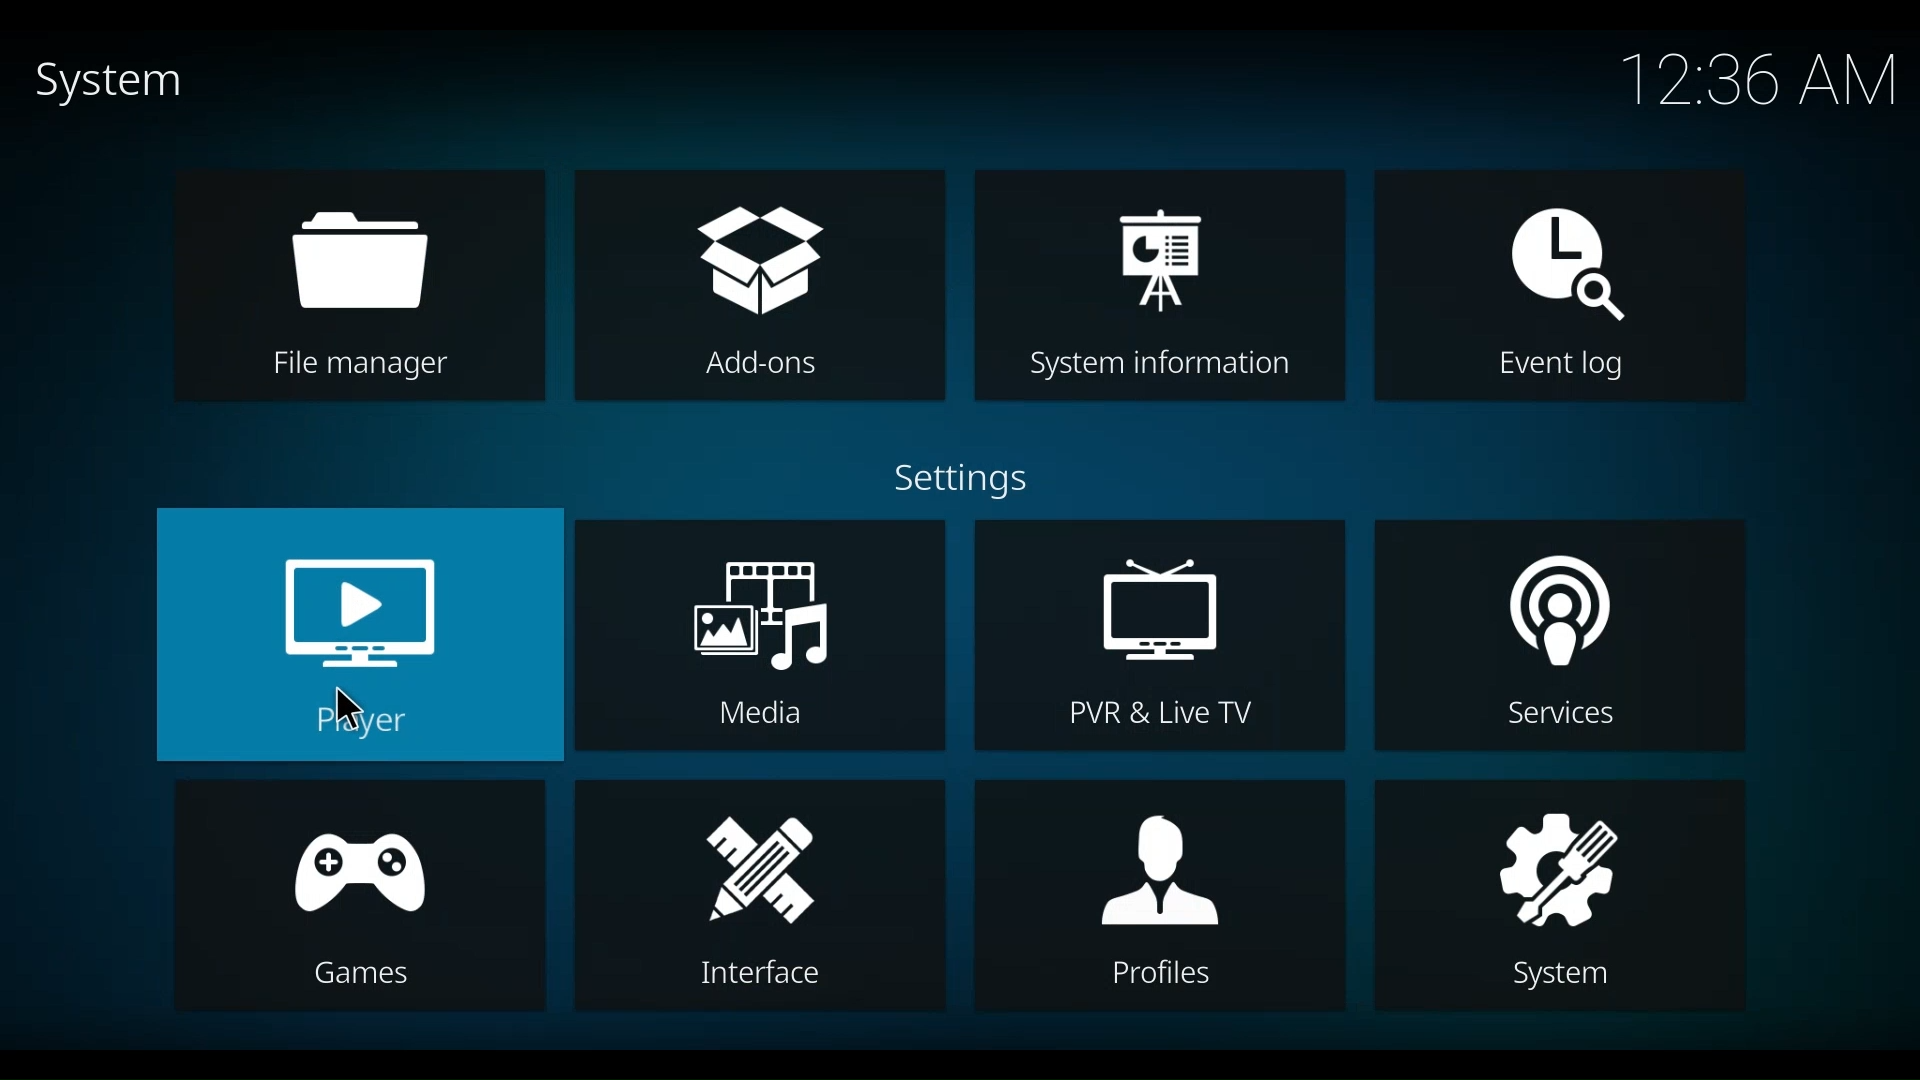 This screenshot has width=1920, height=1080. What do you see at coordinates (1156, 635) in the screenshot?
I see `PVR & LIVE TV` at bounding box center [1156, 635].